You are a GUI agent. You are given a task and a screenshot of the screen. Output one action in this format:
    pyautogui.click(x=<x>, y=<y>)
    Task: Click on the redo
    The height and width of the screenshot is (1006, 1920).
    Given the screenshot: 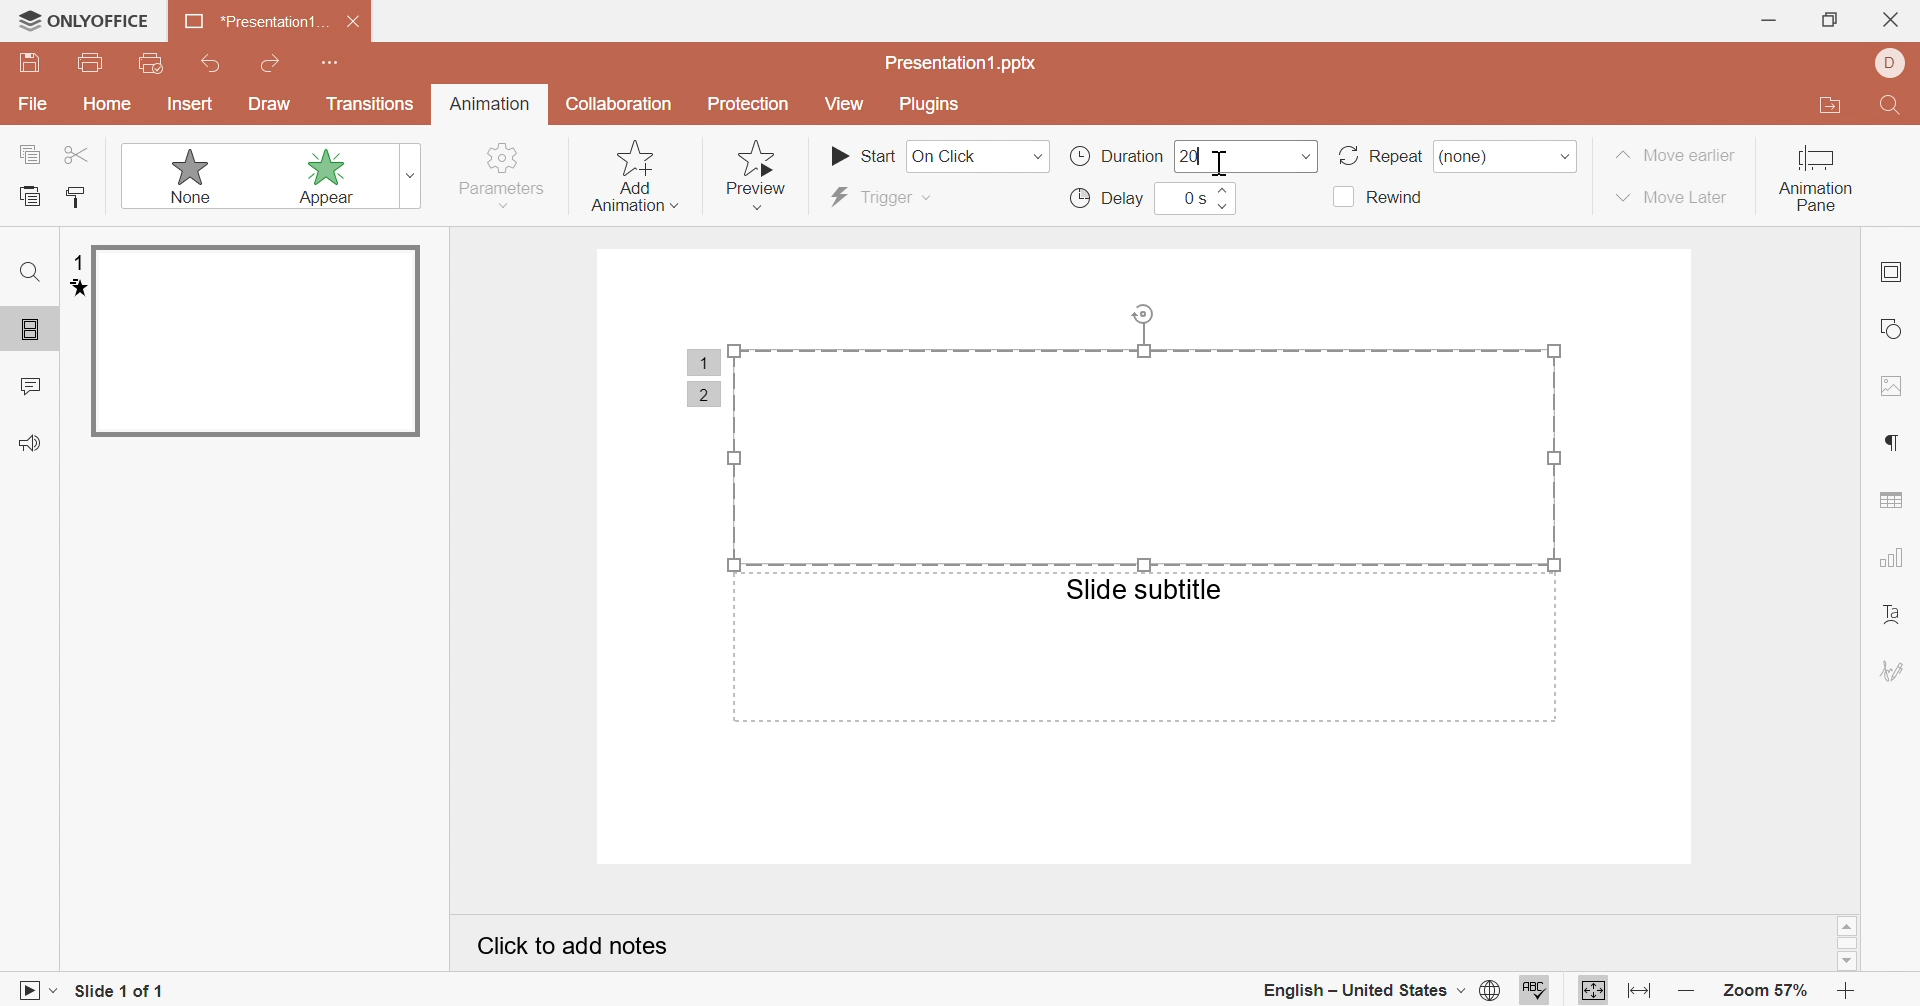 What is the action you would take?
    pyautogui.click(x=273, y=62)
    